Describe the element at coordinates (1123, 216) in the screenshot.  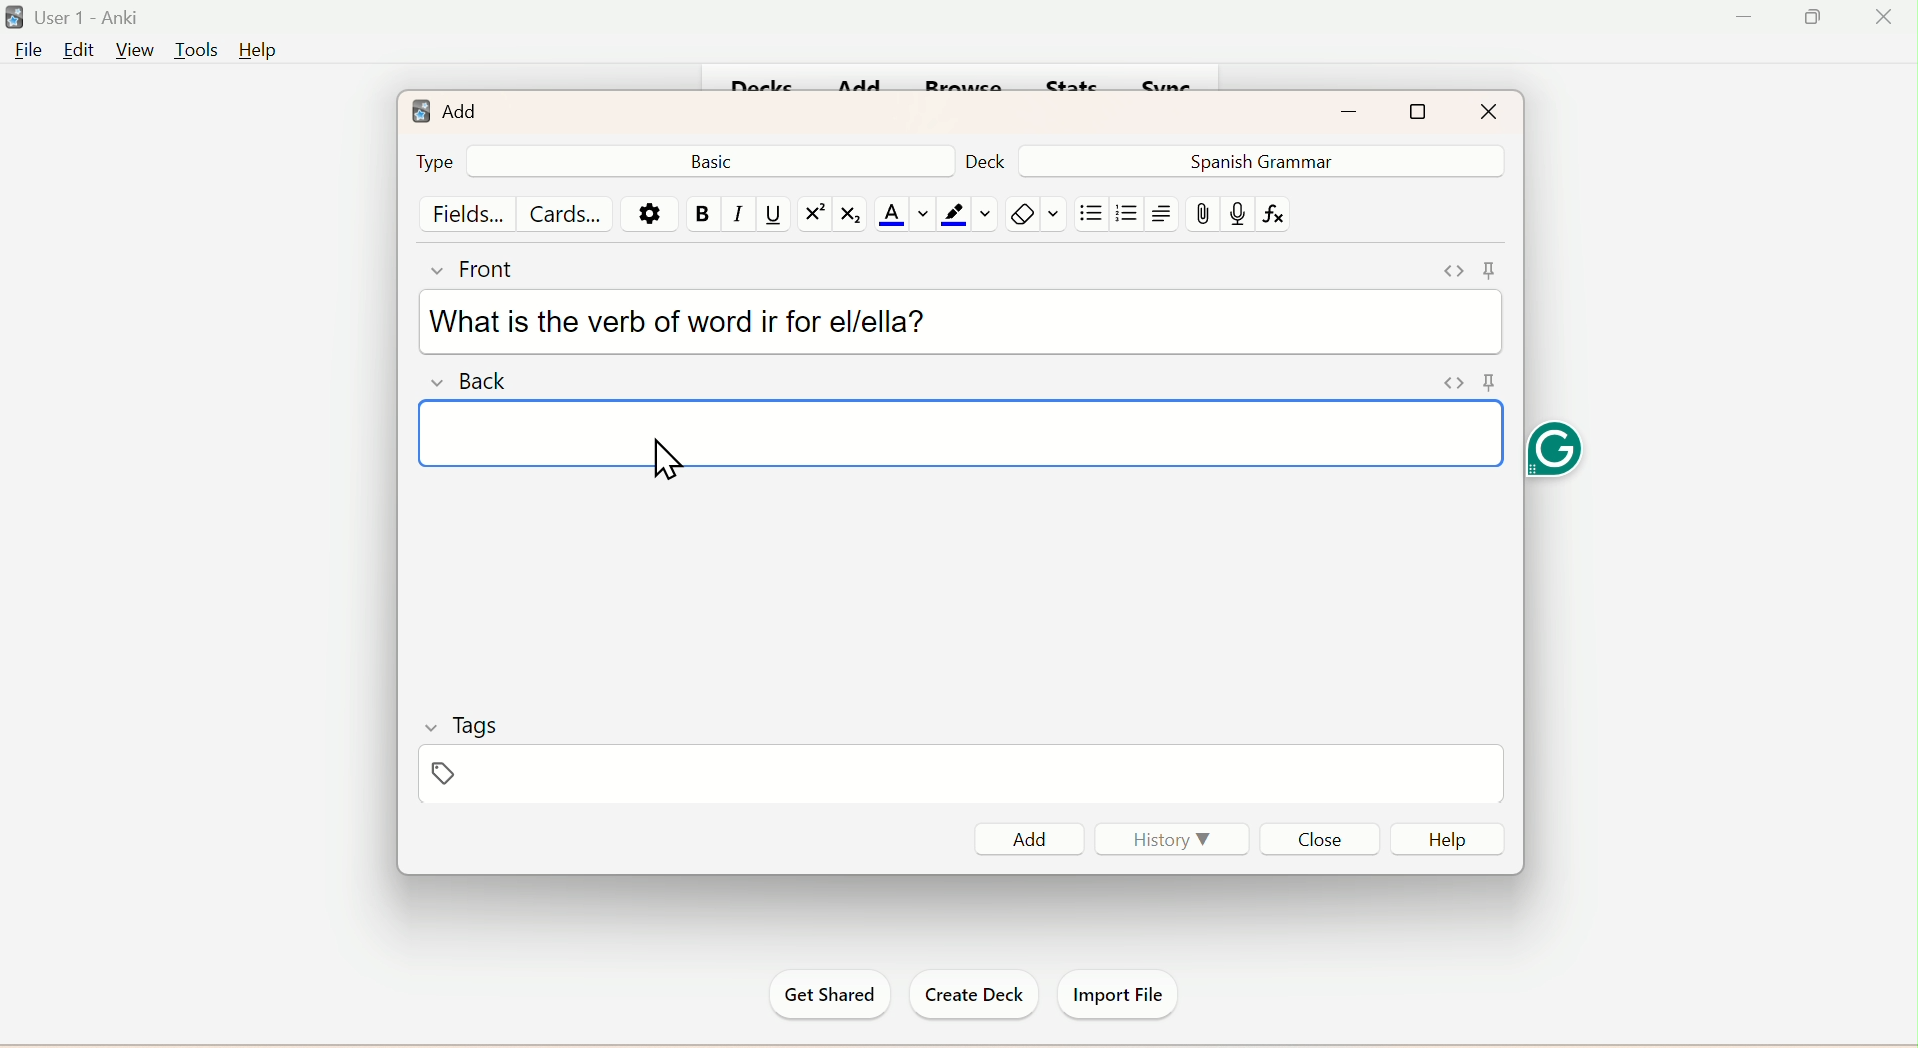
I see `/organised List` at that location.